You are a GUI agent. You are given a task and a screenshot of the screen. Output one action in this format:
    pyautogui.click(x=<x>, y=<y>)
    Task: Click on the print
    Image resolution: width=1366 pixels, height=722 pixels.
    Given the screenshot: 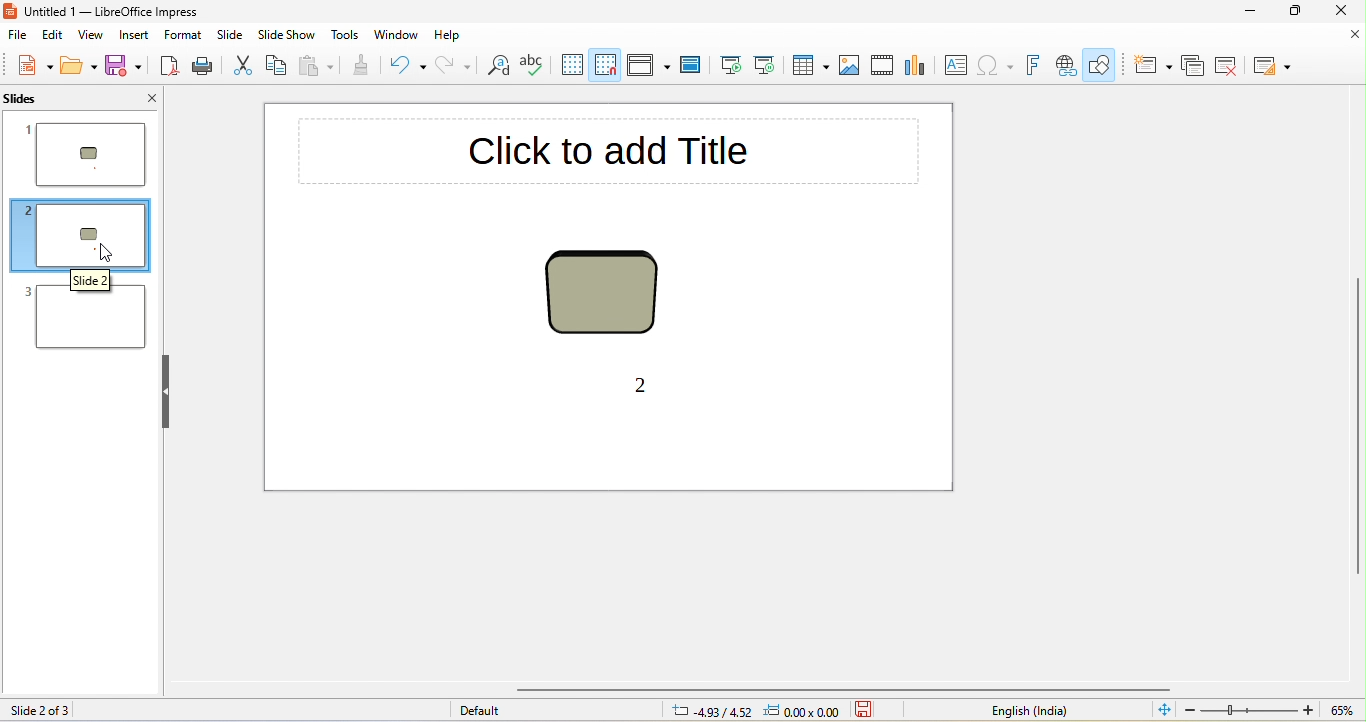 What is the action you would take?
    pyautogui.click(x=205, y=69)
    